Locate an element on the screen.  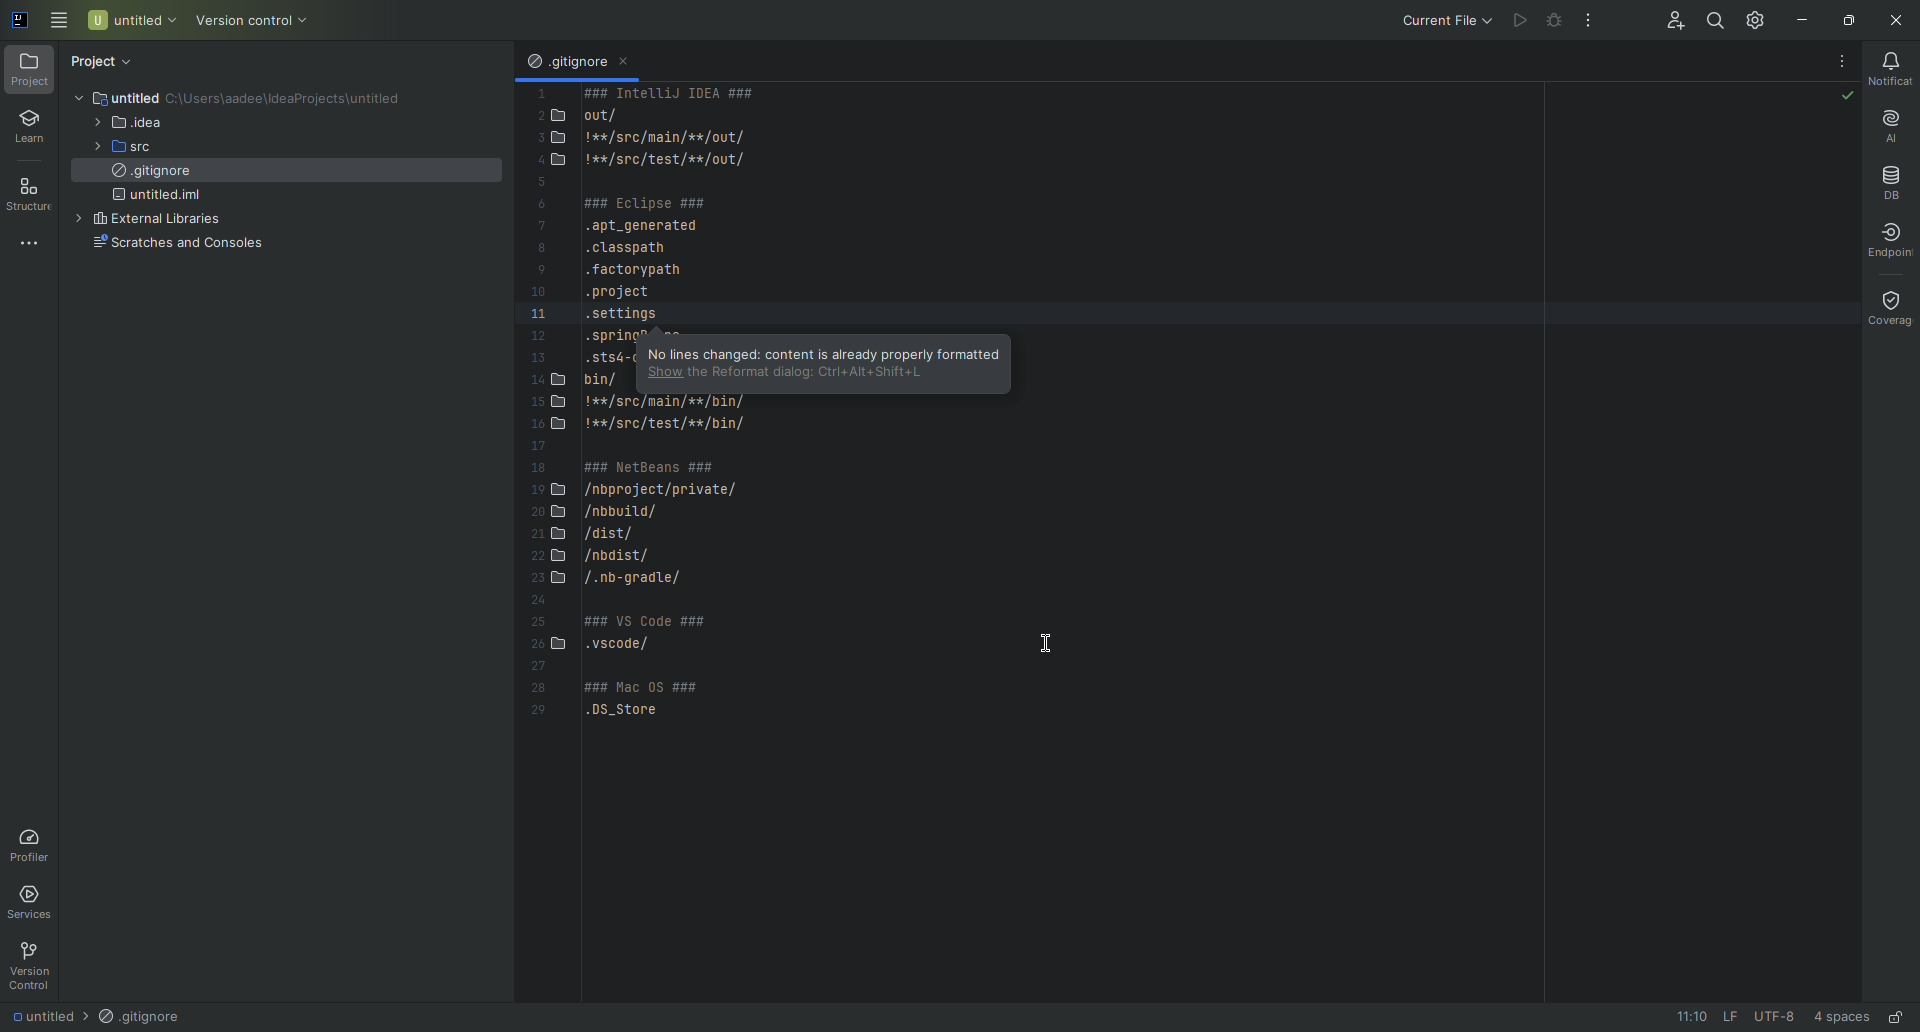
(Formatted file)This is a .gitigmore file,used by Git version control system to specify intentionally untracked files that Git should ignore. is located at coordinates (573, 419).